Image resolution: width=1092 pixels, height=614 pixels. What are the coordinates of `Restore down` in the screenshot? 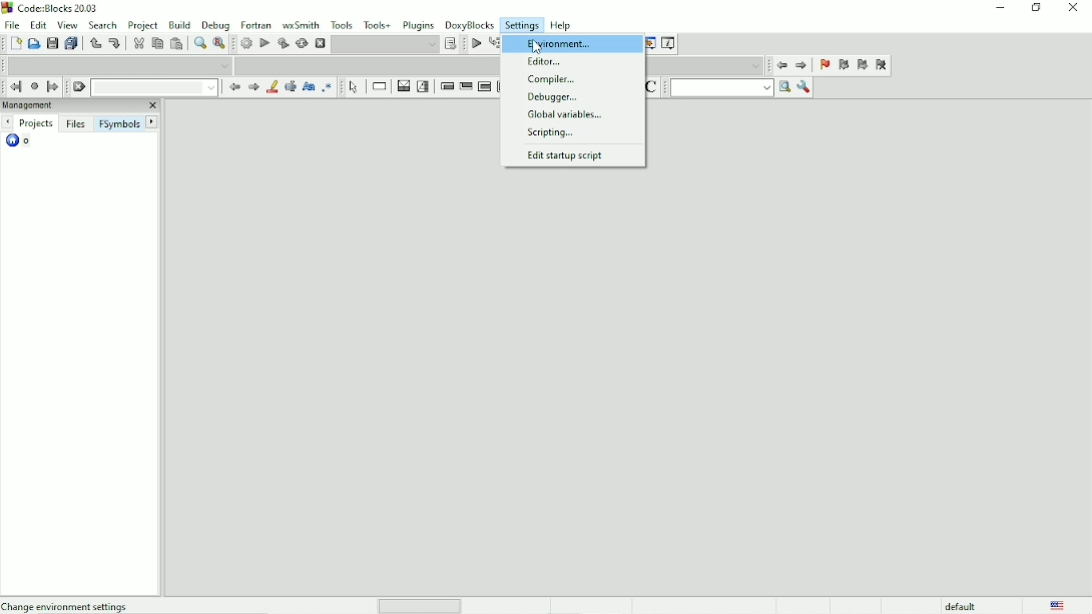 It's located at (1035, 8).